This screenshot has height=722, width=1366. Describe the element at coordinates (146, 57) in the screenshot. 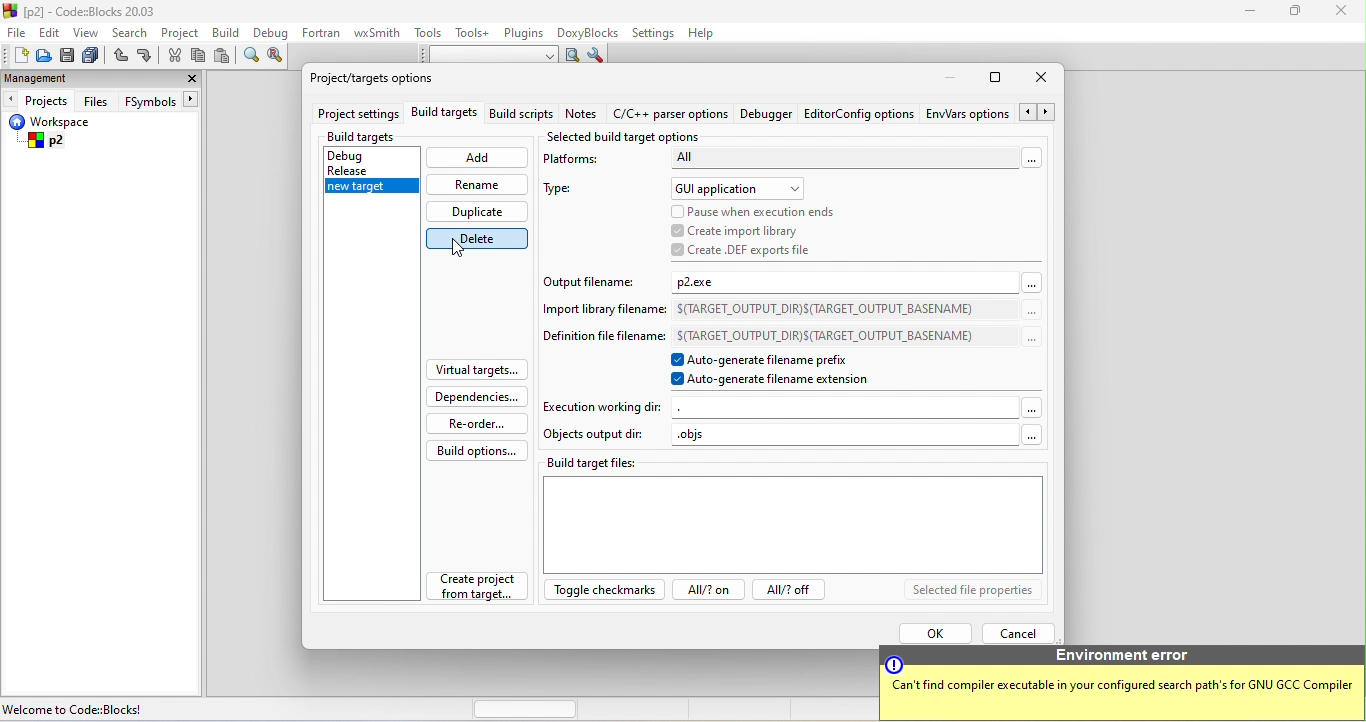

I see `redo` at that location.